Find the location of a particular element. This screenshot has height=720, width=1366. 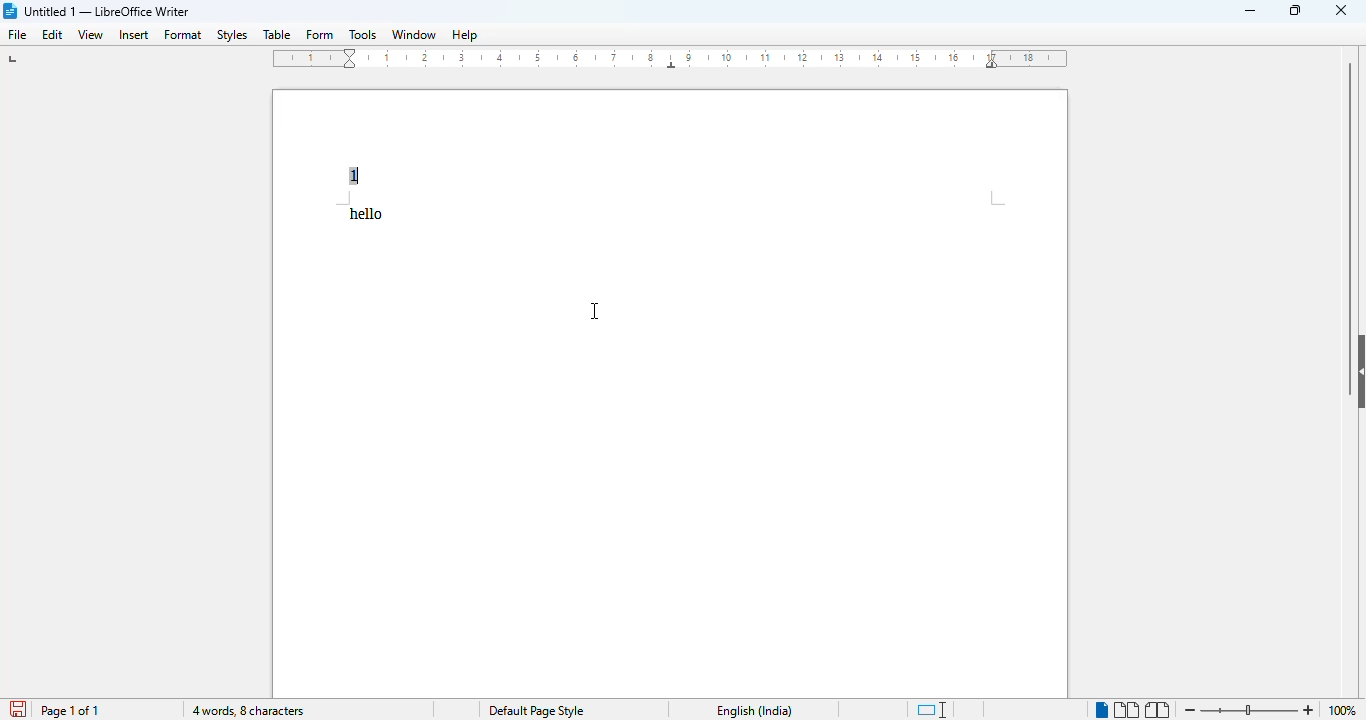

table is located at coordinates (277, 34).